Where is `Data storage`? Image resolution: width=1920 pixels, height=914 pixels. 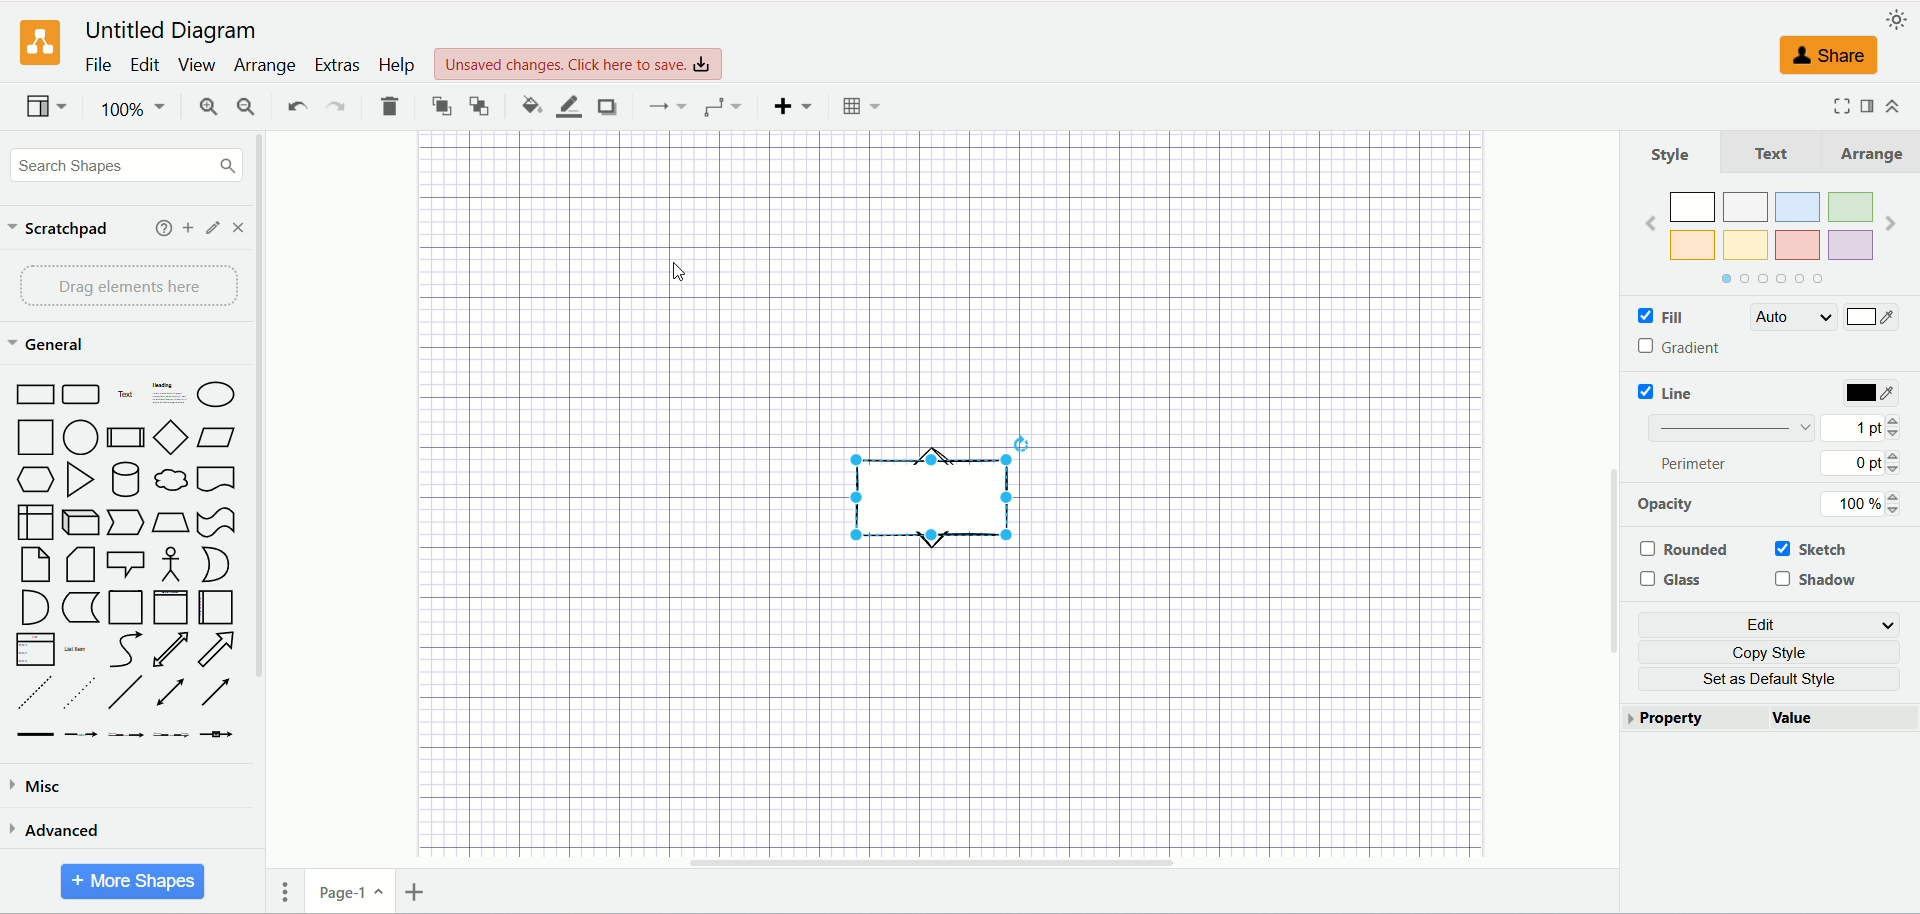 Data storage is located at coordinates (80, 610).